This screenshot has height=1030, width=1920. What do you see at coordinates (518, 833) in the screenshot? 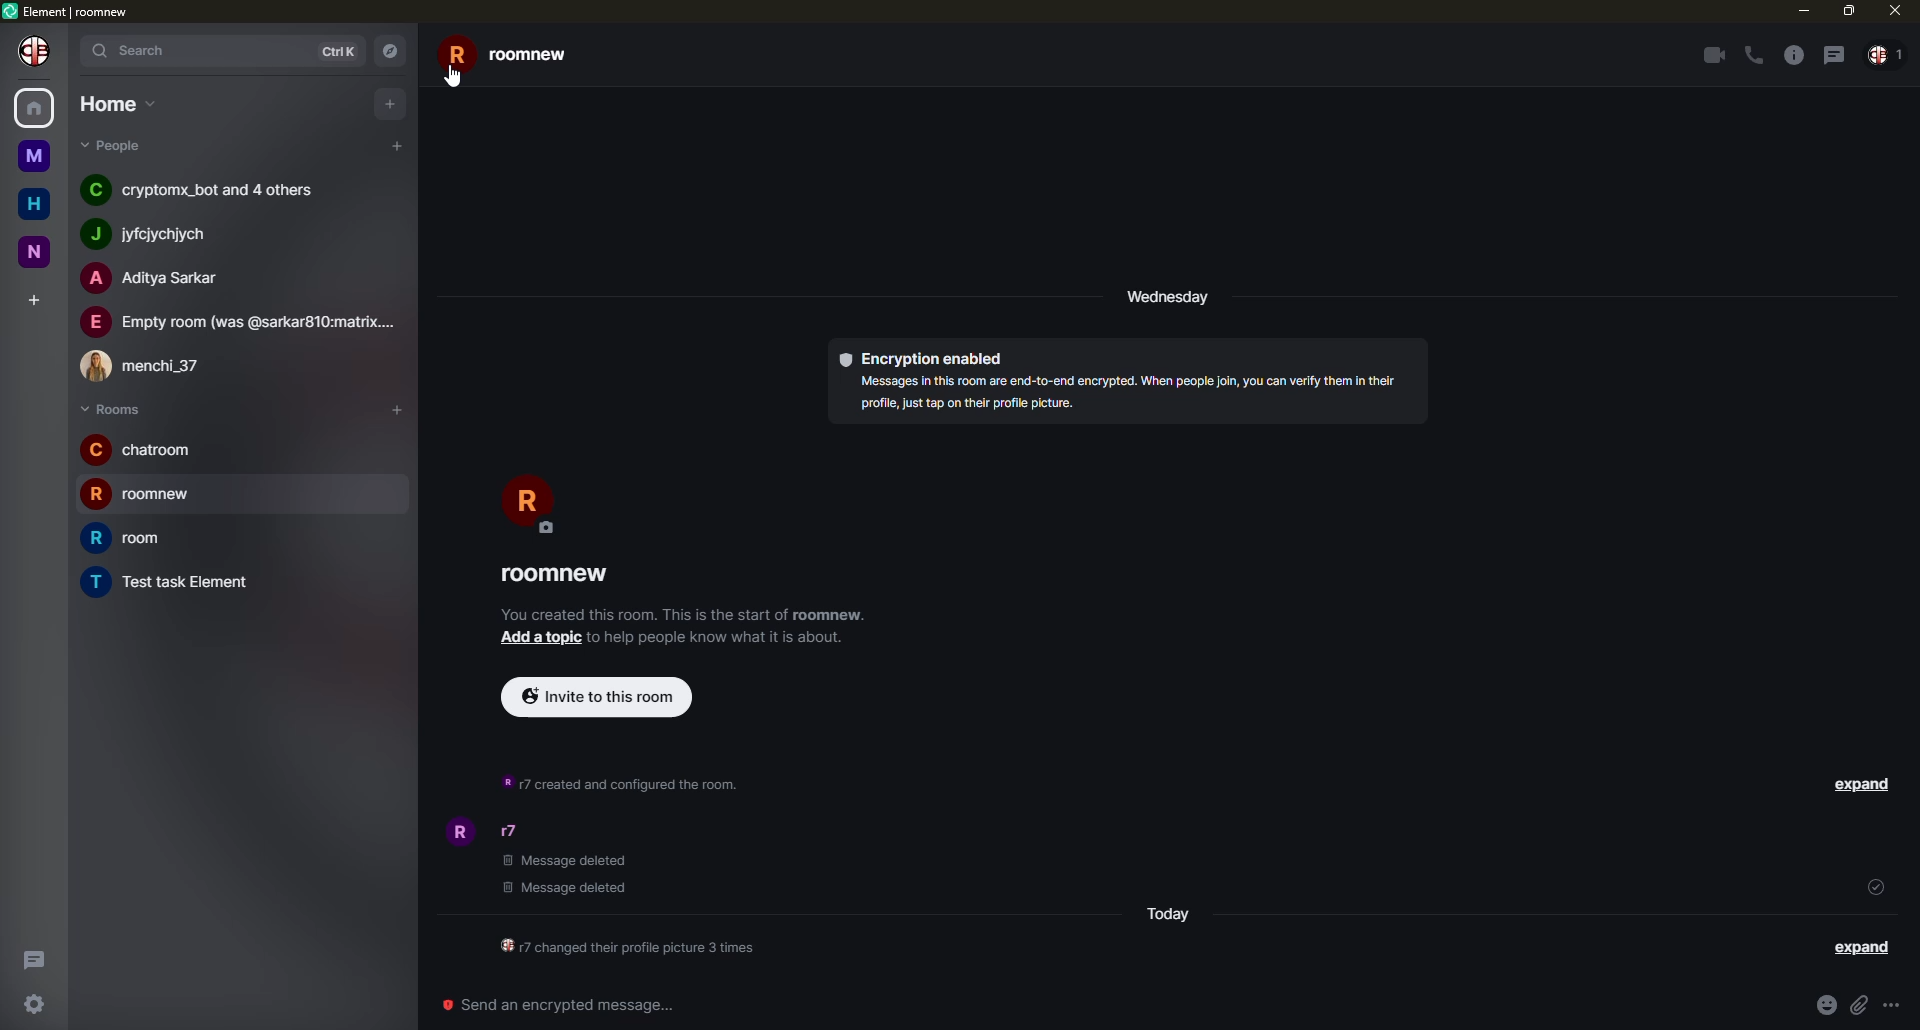
I see `people` at bounding box center [518, 833].